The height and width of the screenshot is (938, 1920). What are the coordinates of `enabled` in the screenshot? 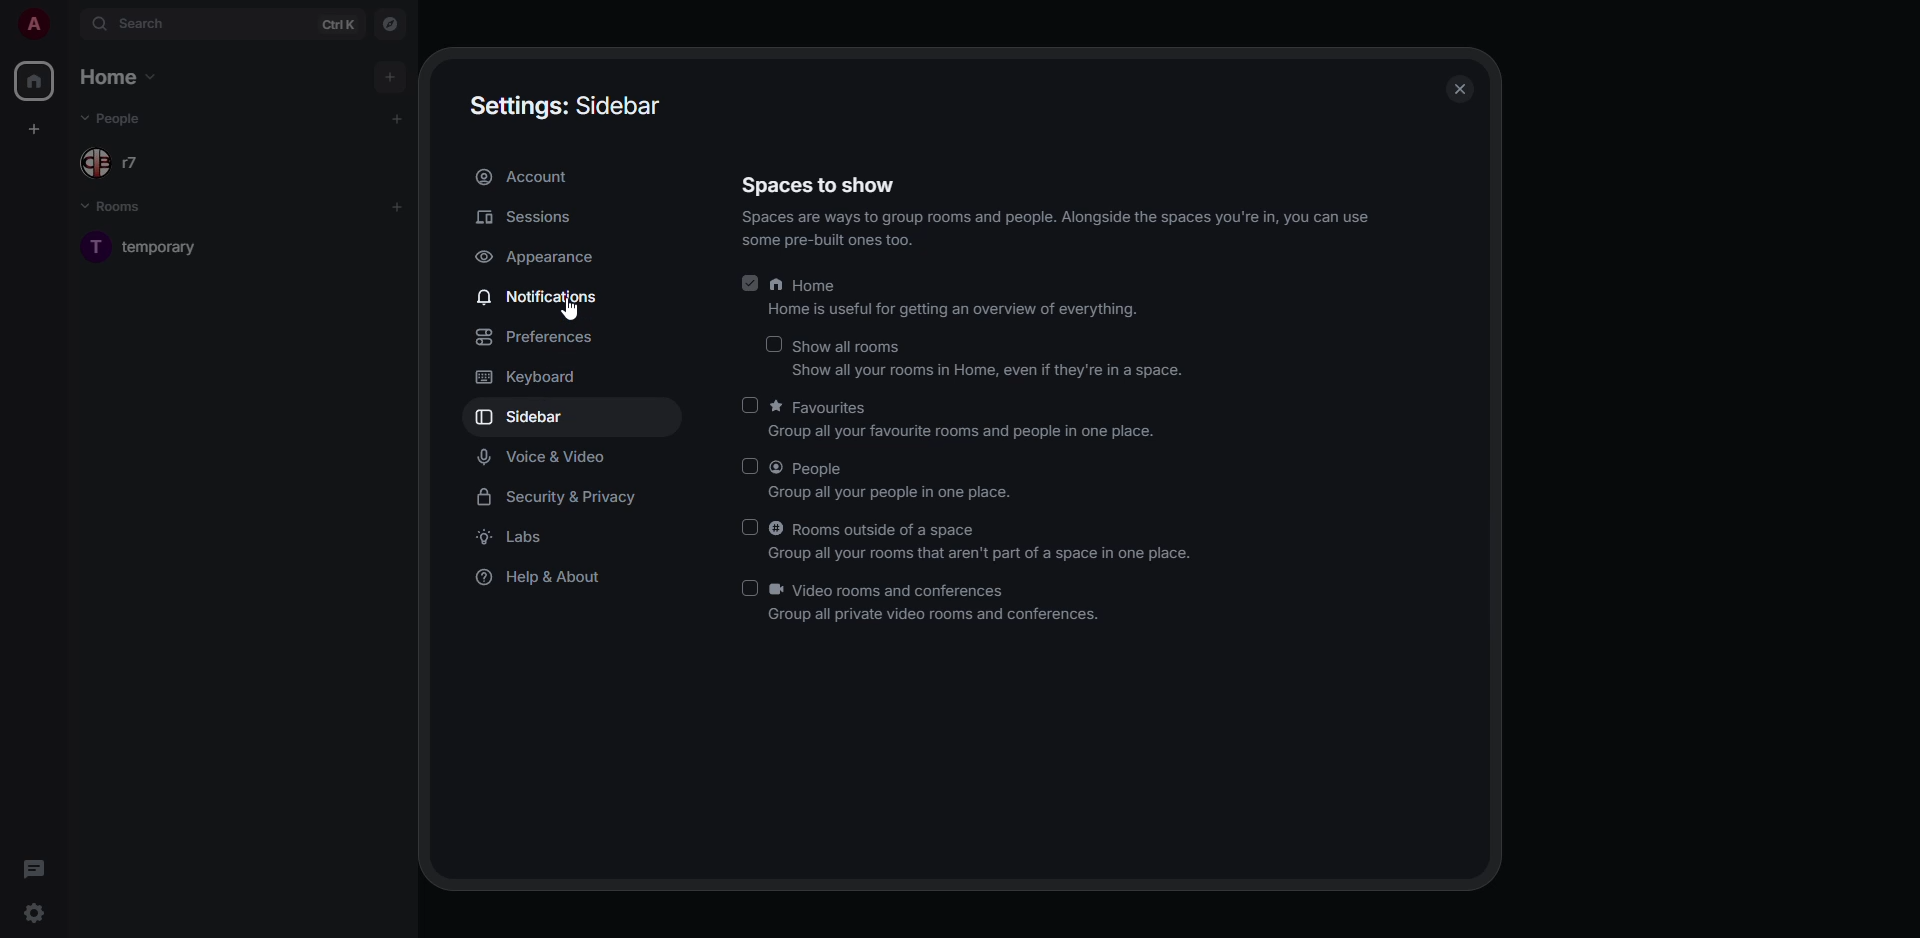 It's located at (746, 282).